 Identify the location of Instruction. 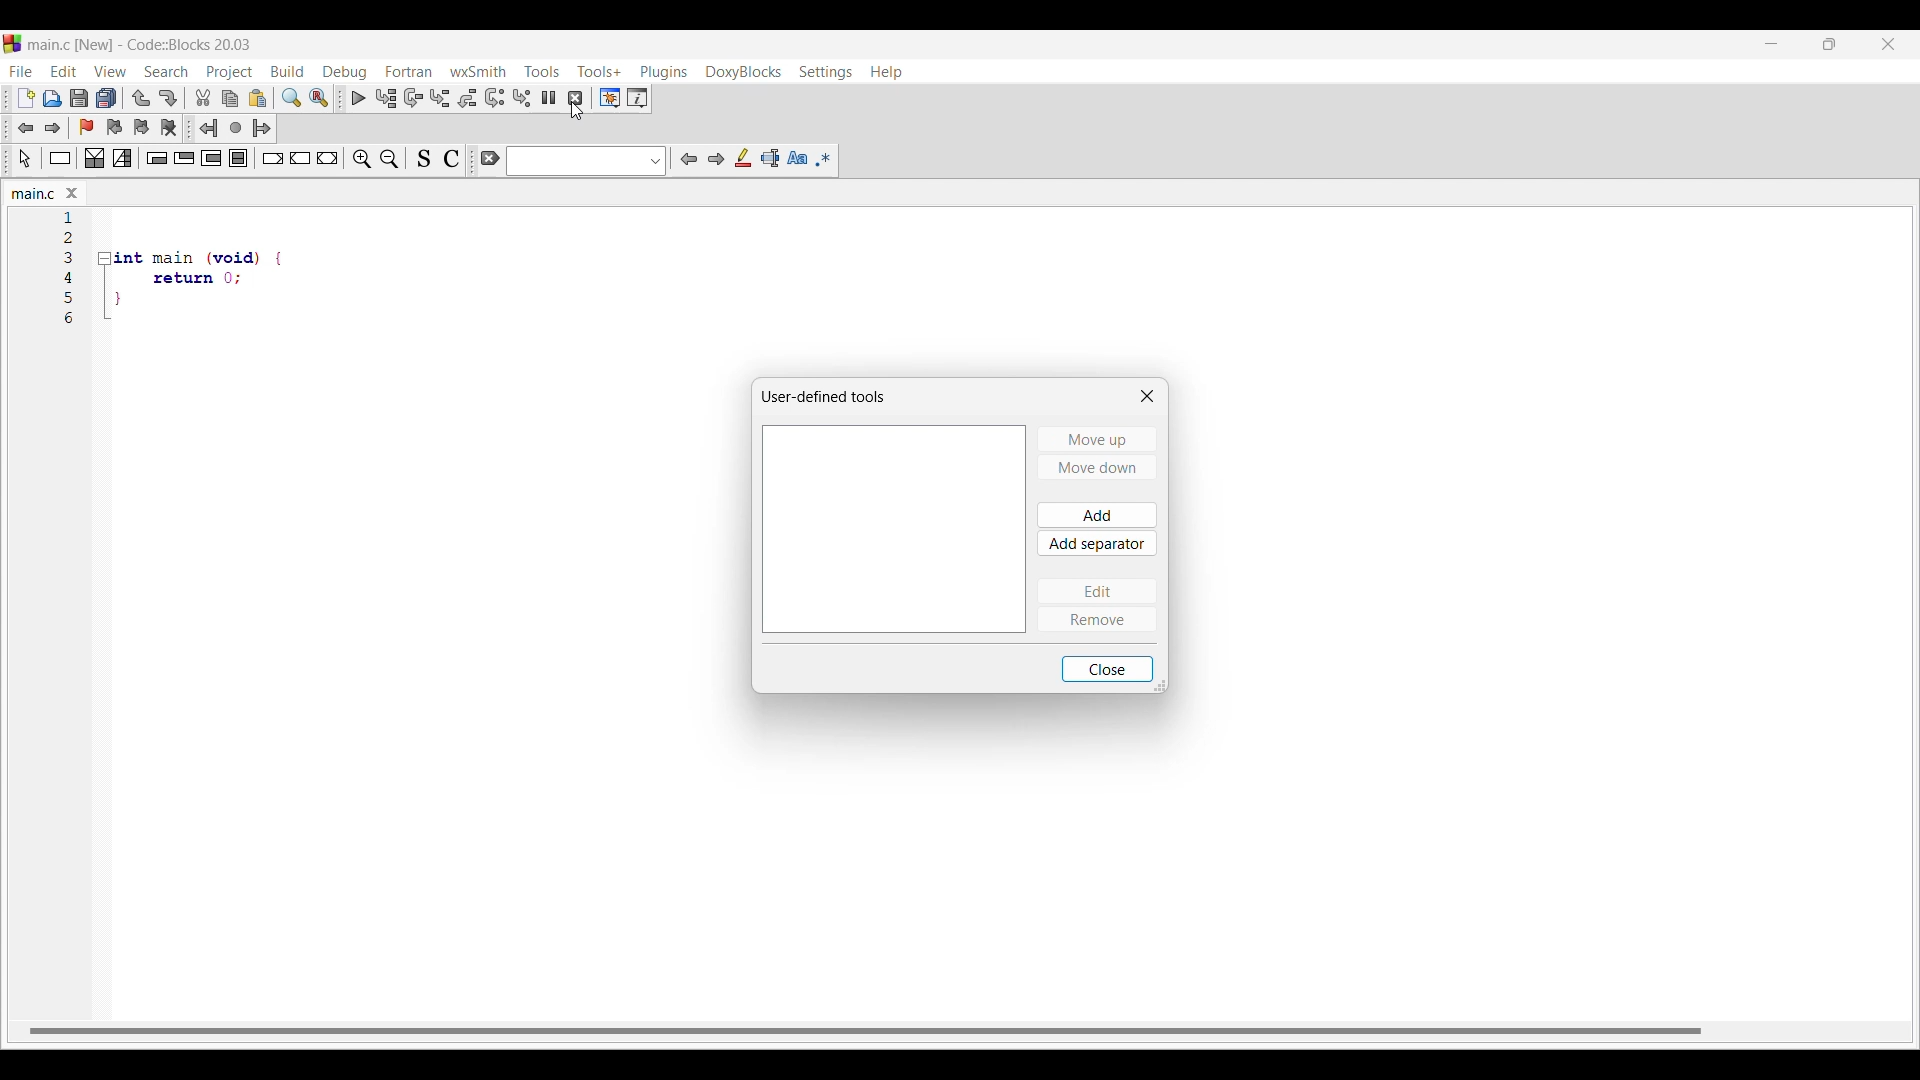
(60, 158).